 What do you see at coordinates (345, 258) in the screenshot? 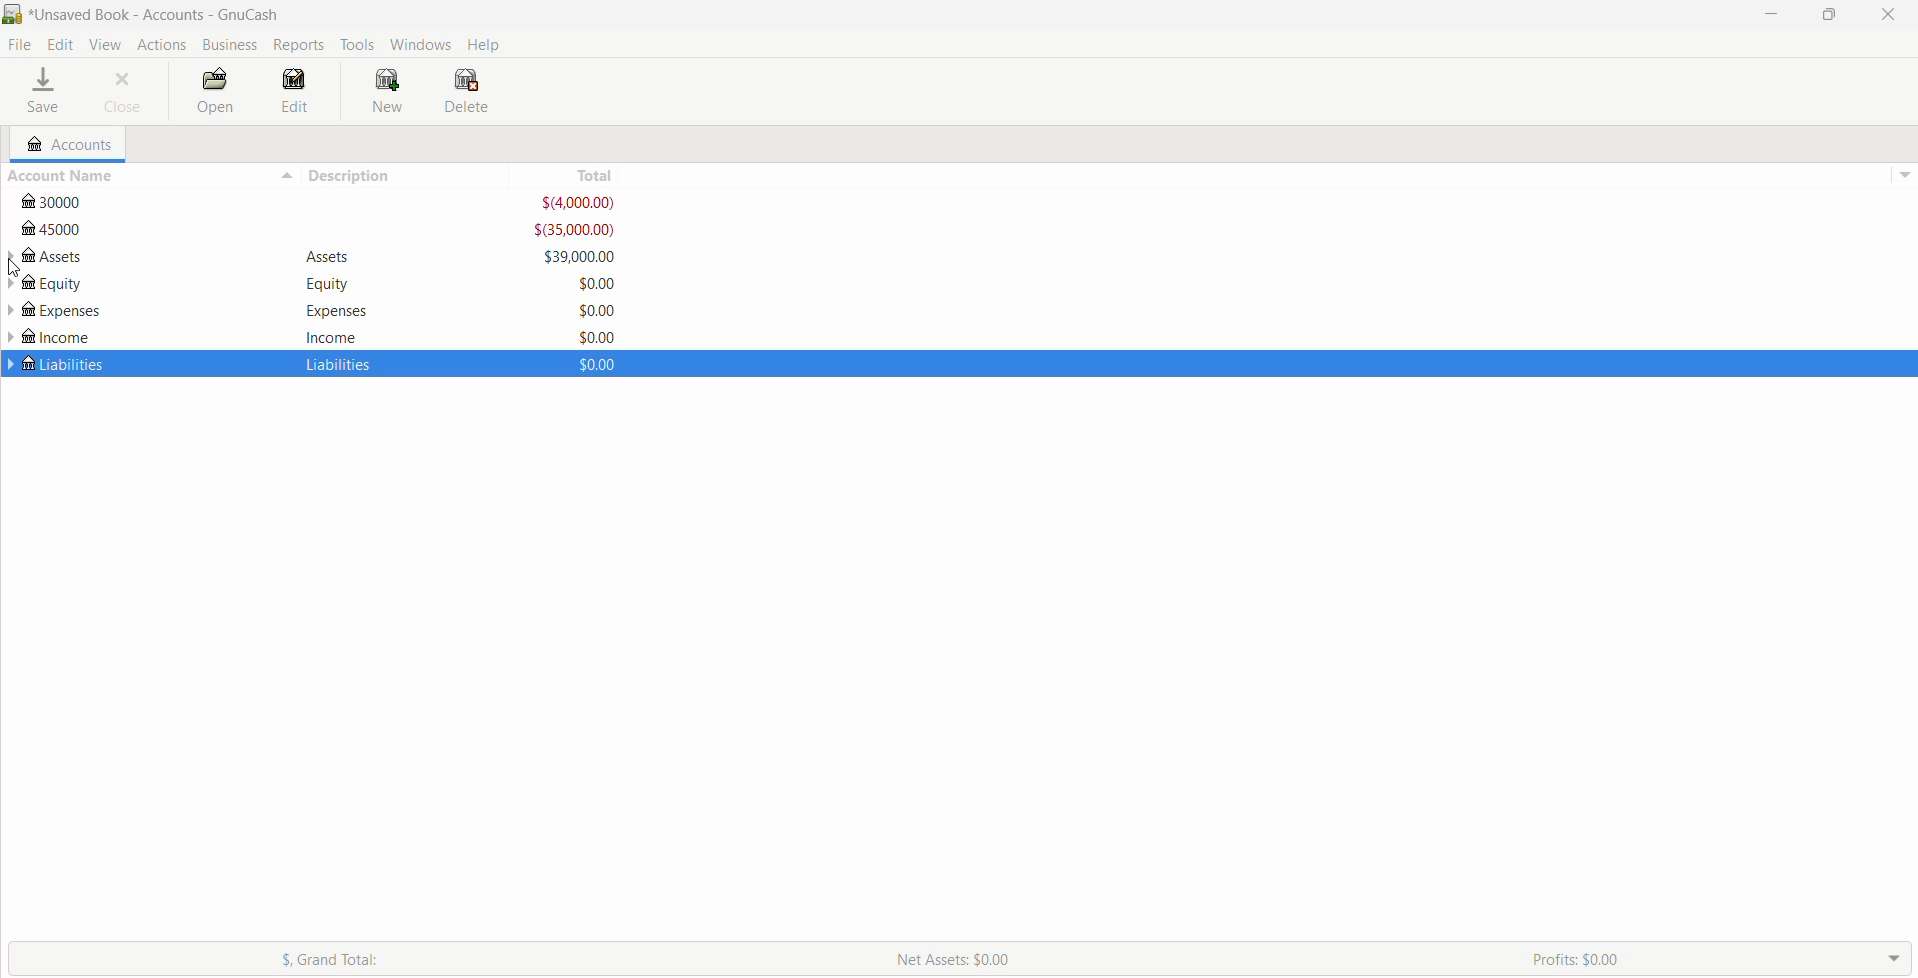
I see `Assets` at bounding box center [345, 258].